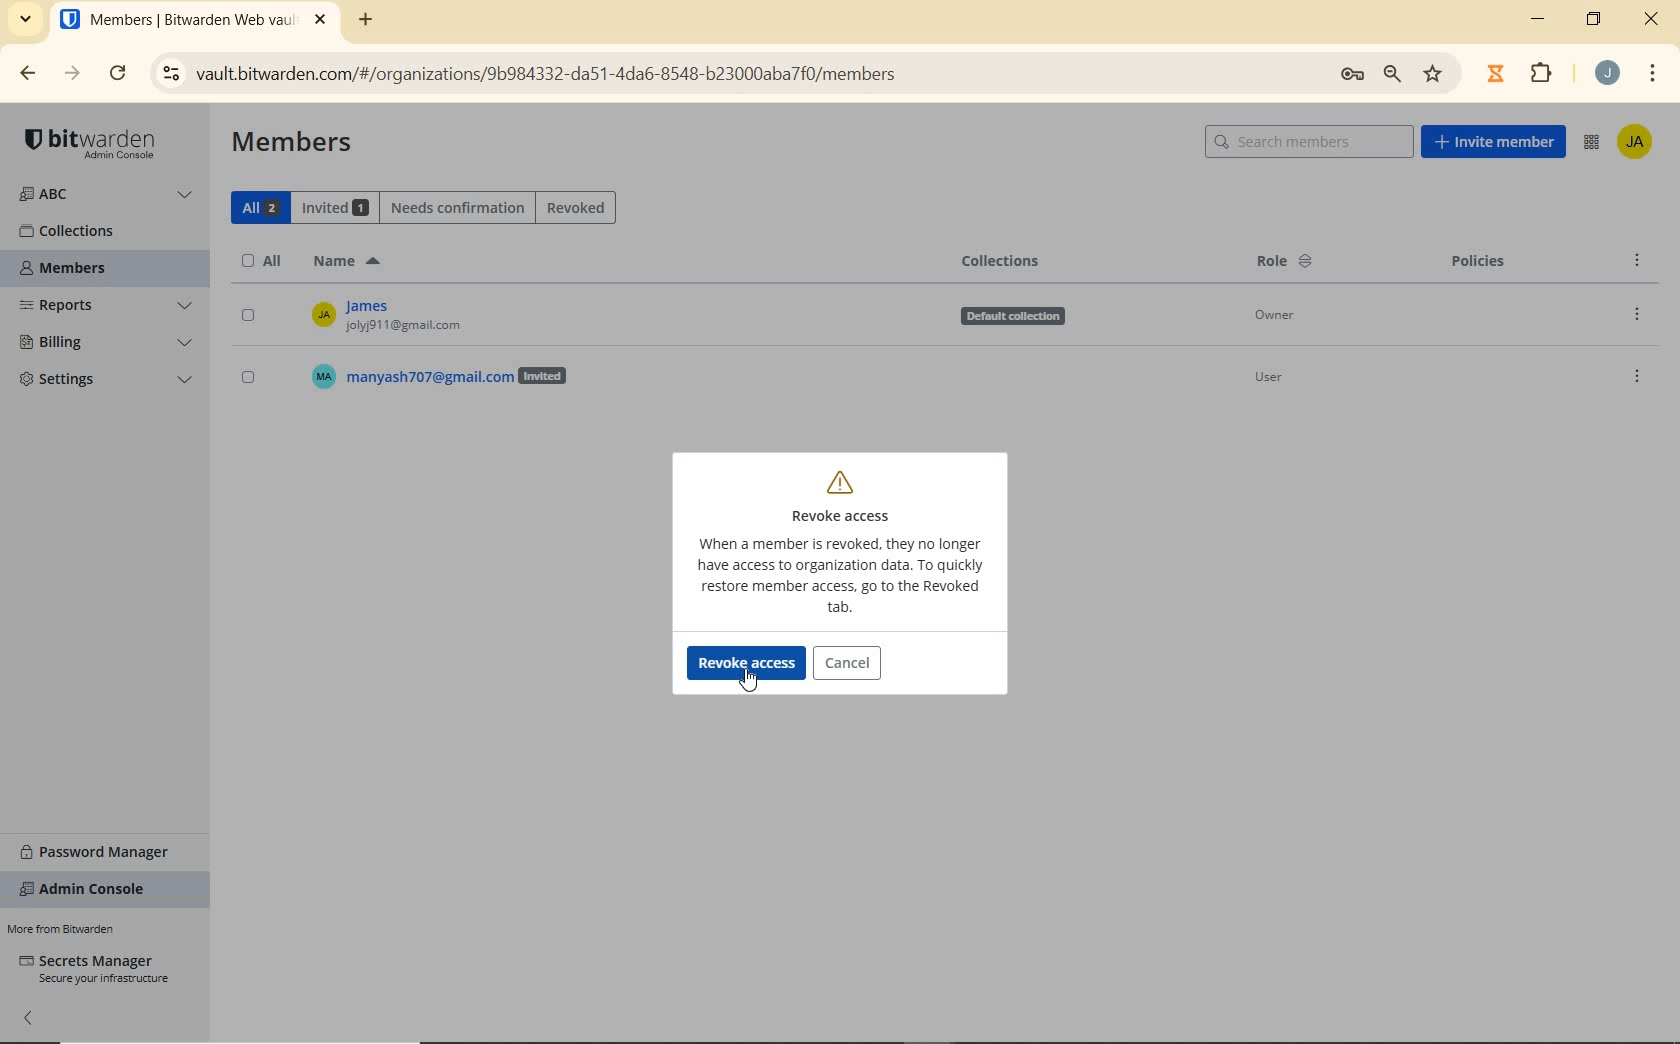  What do you see at coordinates (1610, 73) in the screenshot?
I see `ACCOUNT NAME` at bounding box center [1610, 73].